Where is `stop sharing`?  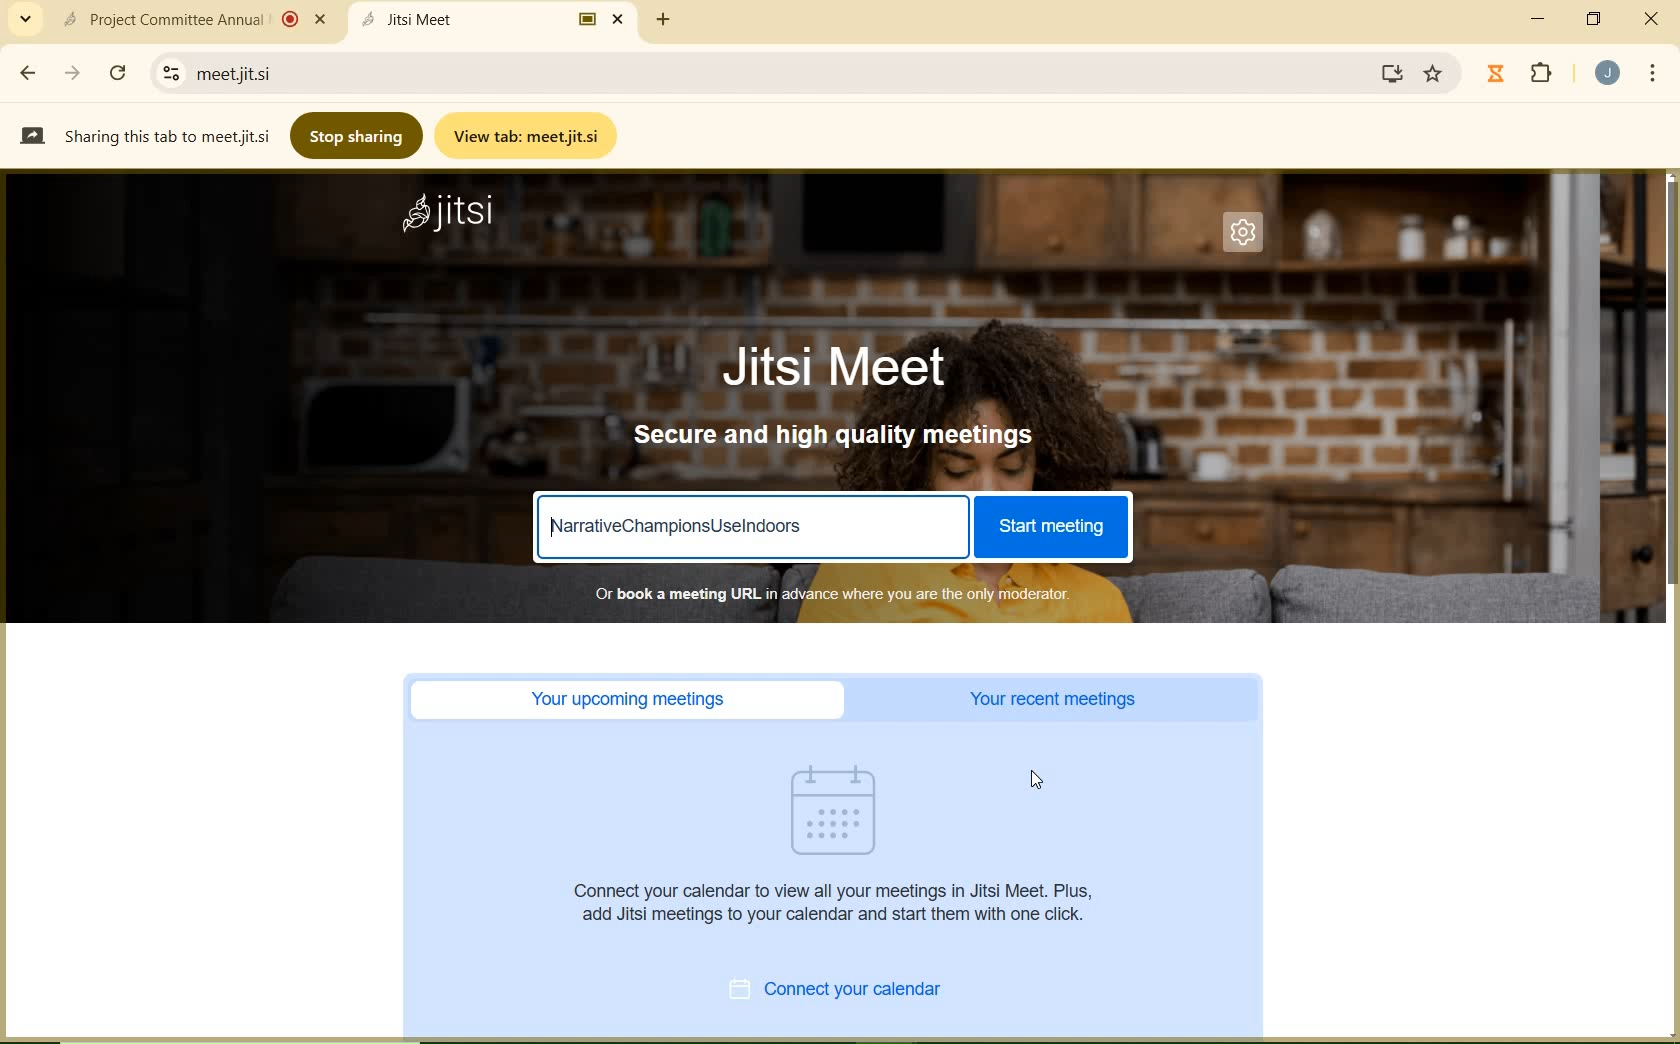
stop sharing is located at coordinates (355, 138).